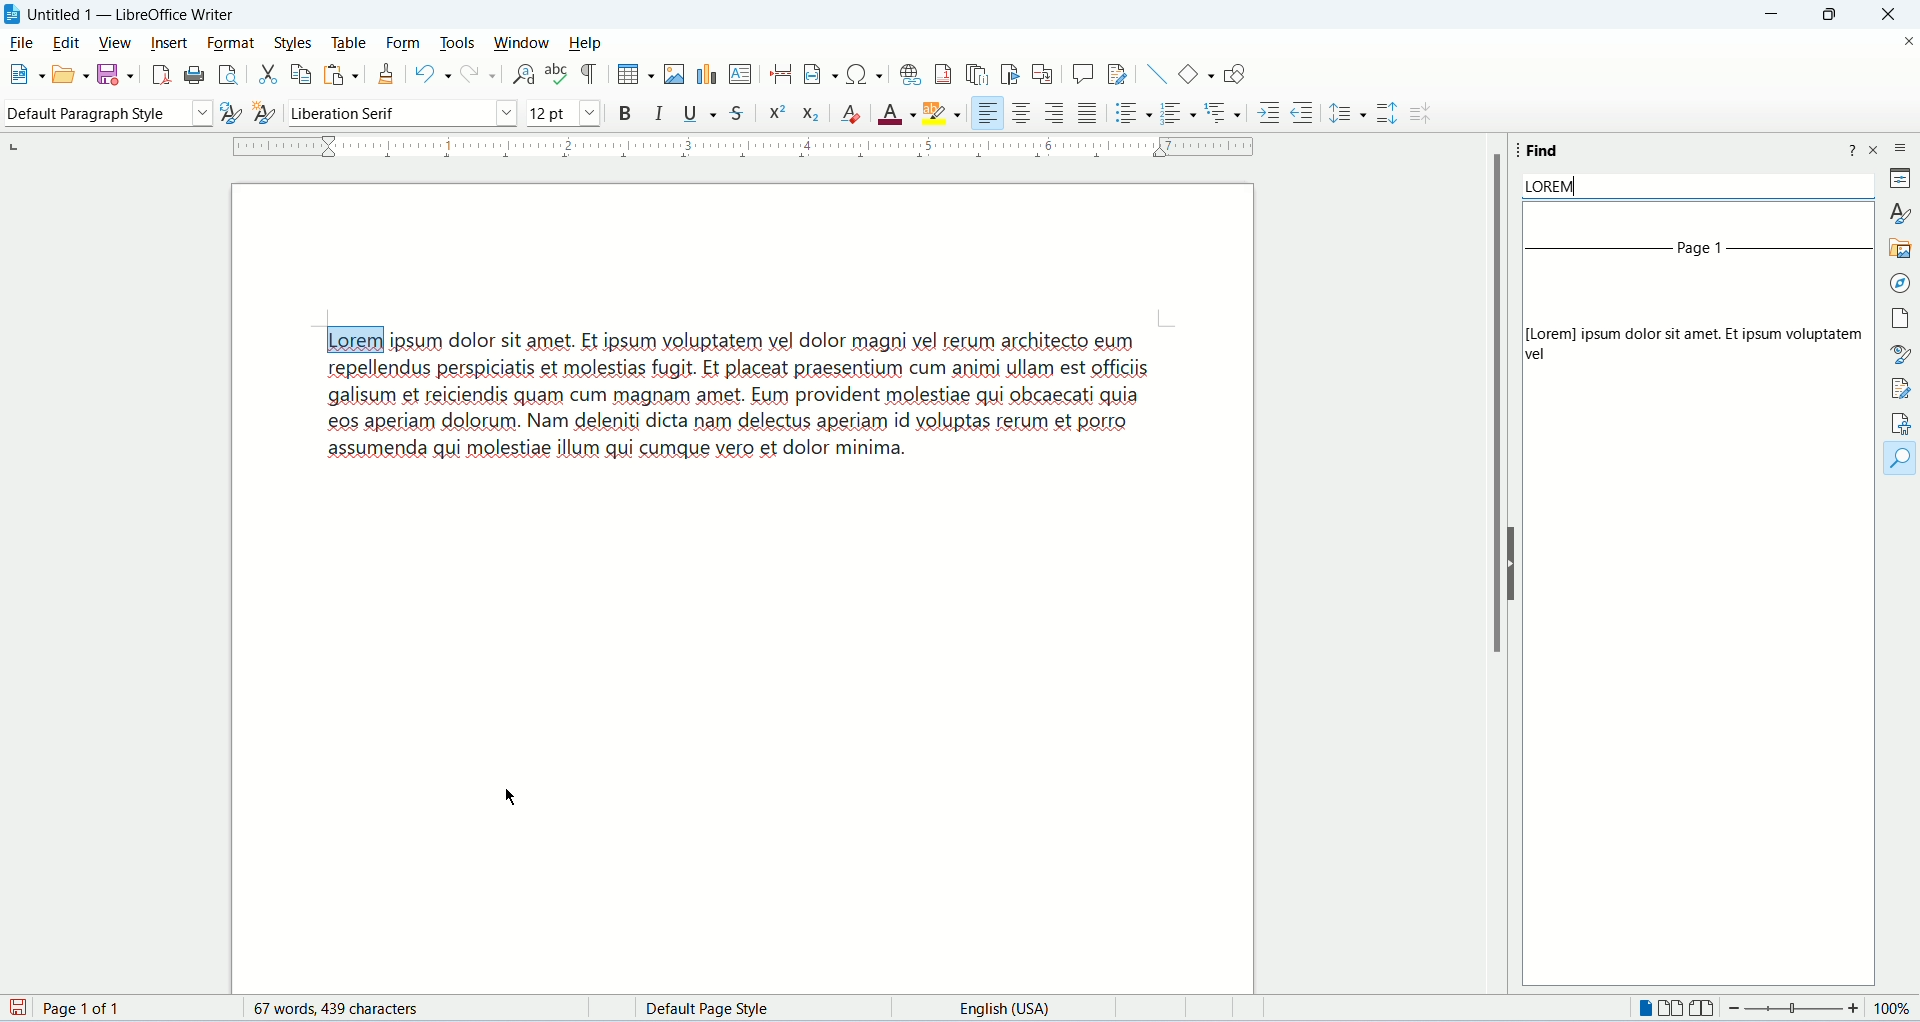 The image size is (1920, 1022). I want to click on sidebar, so click(1900, 147).